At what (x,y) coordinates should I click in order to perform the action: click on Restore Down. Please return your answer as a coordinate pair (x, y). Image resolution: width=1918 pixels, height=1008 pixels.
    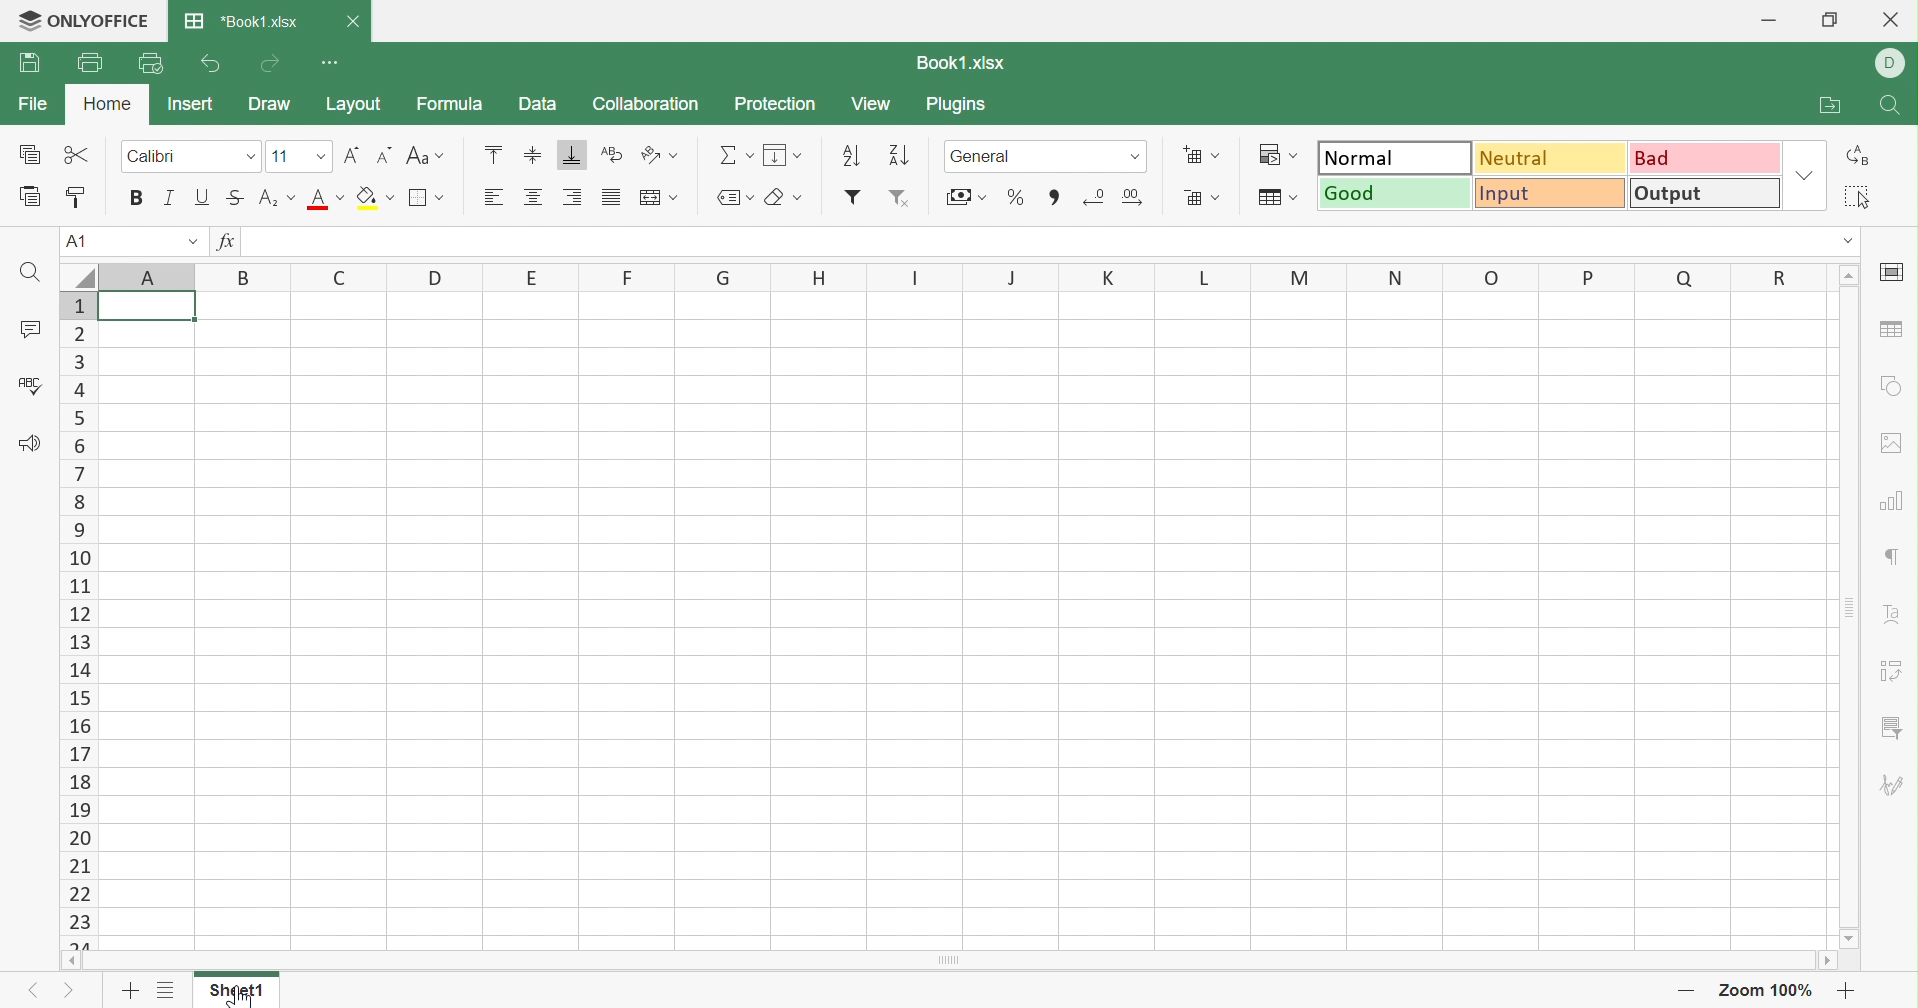
    Looking at the image, I should click on (1826, 19).